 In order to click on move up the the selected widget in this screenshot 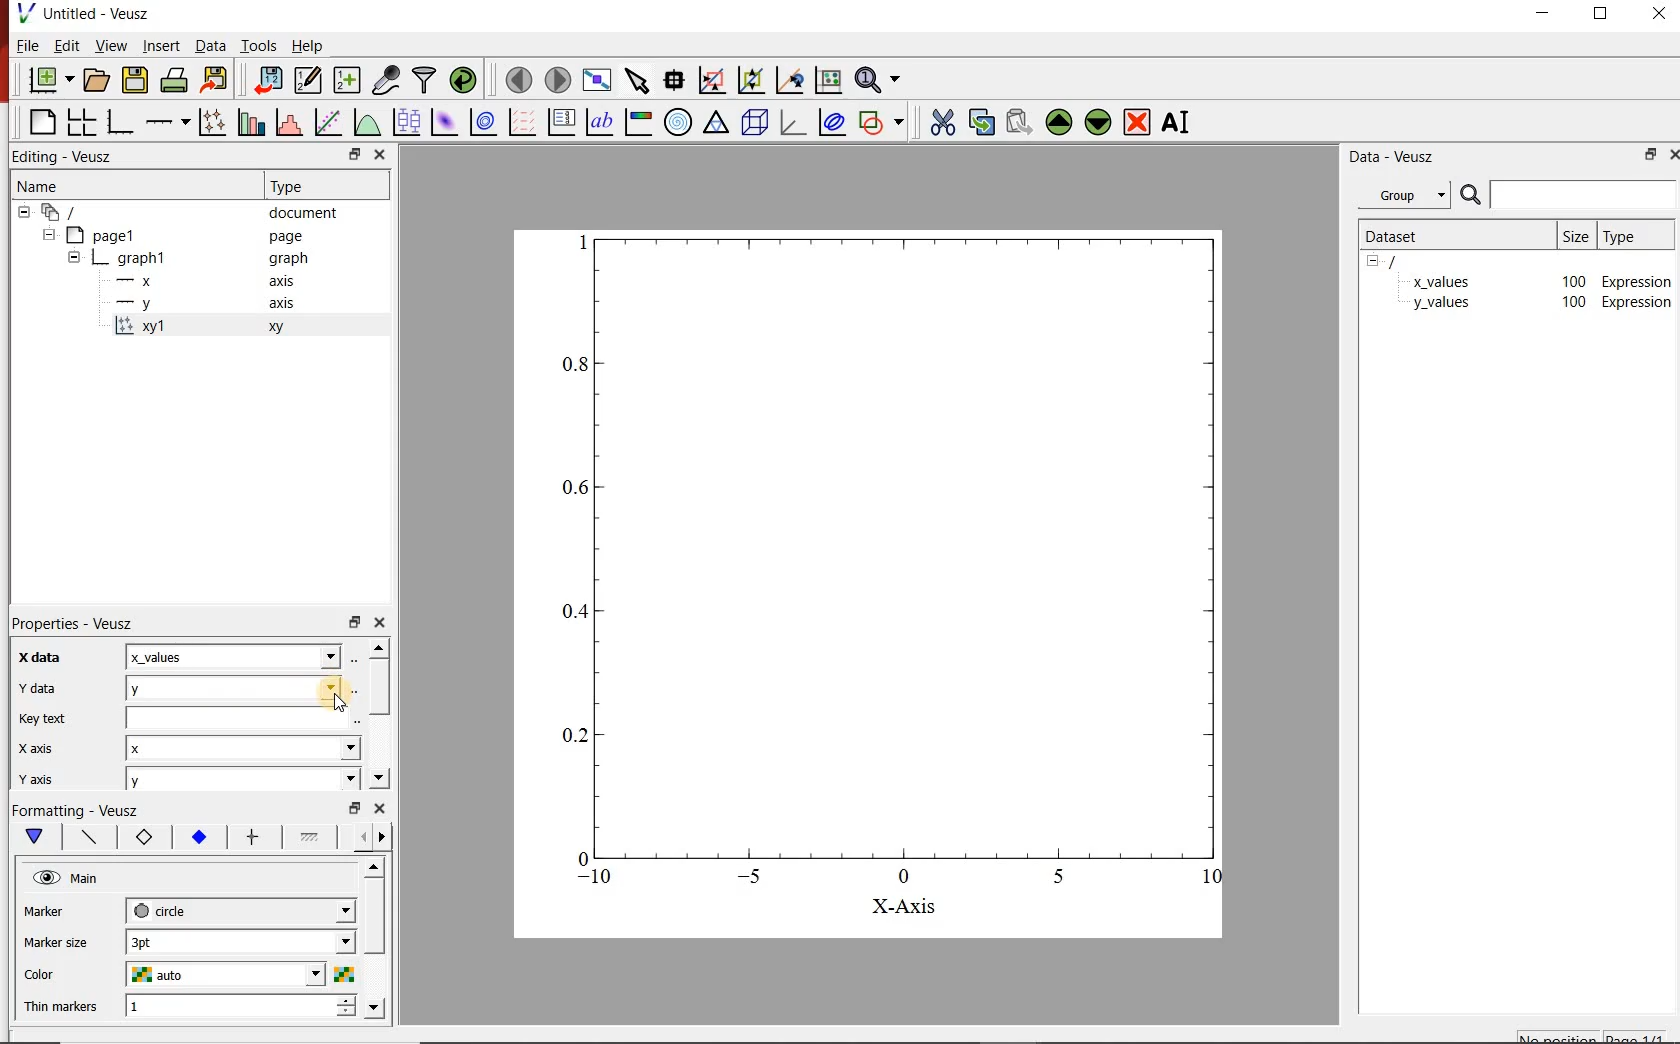, I will do `click(1056, 124)`.